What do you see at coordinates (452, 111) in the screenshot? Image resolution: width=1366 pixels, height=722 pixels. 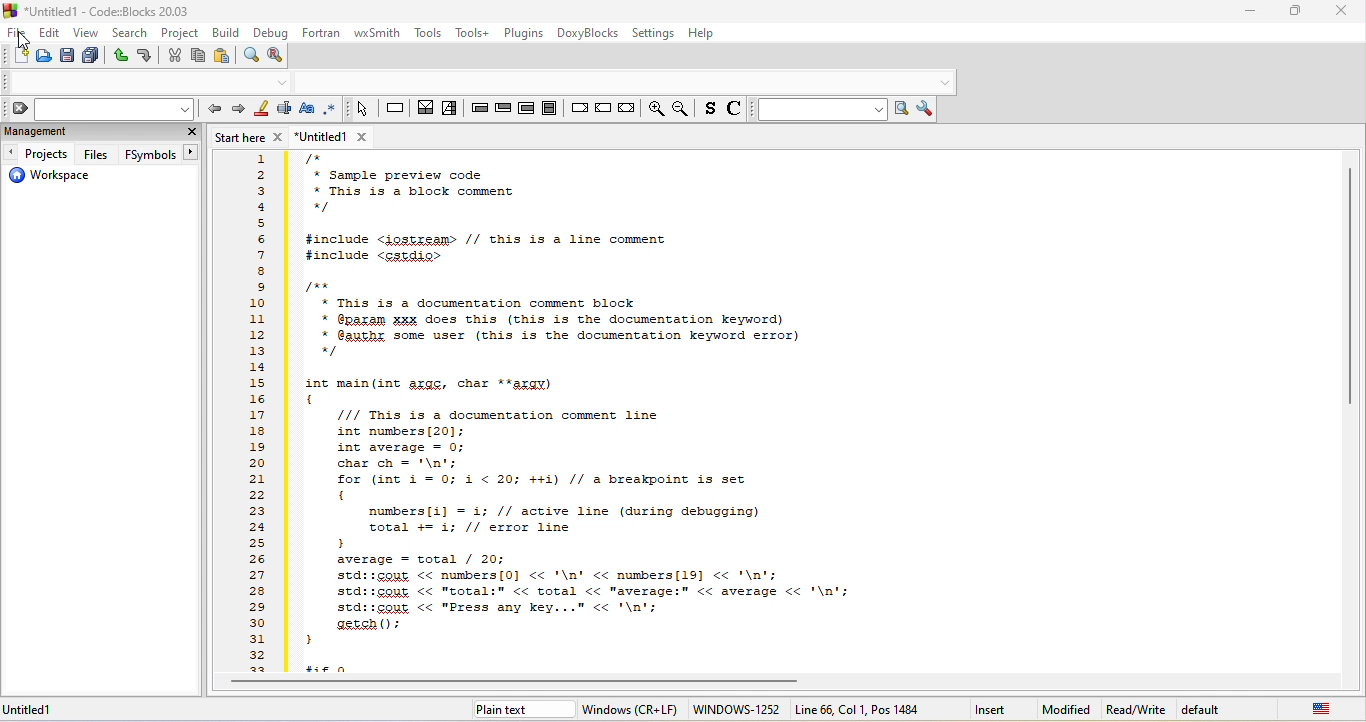 I see `selection` at bounding box center [452, 111].